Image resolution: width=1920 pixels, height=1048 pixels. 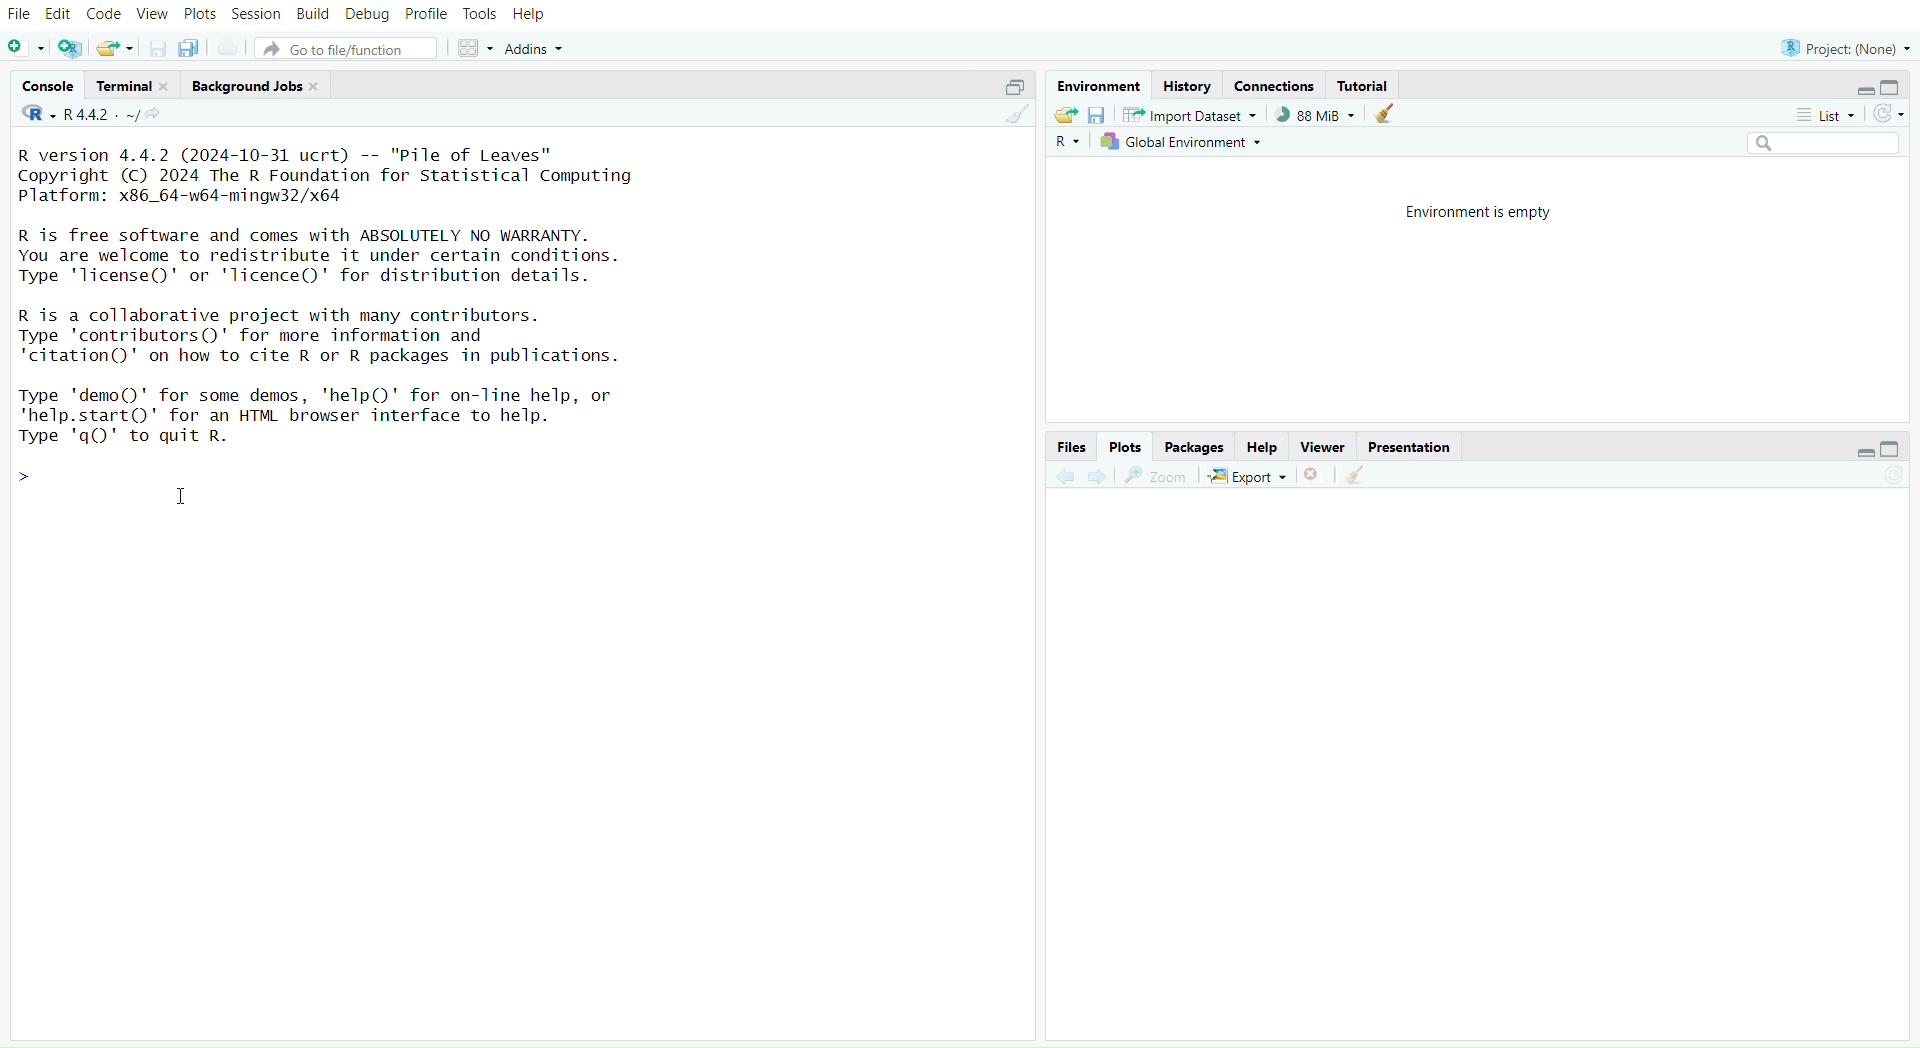 I want to click on 88 mib, so click(x=1315, y=115).